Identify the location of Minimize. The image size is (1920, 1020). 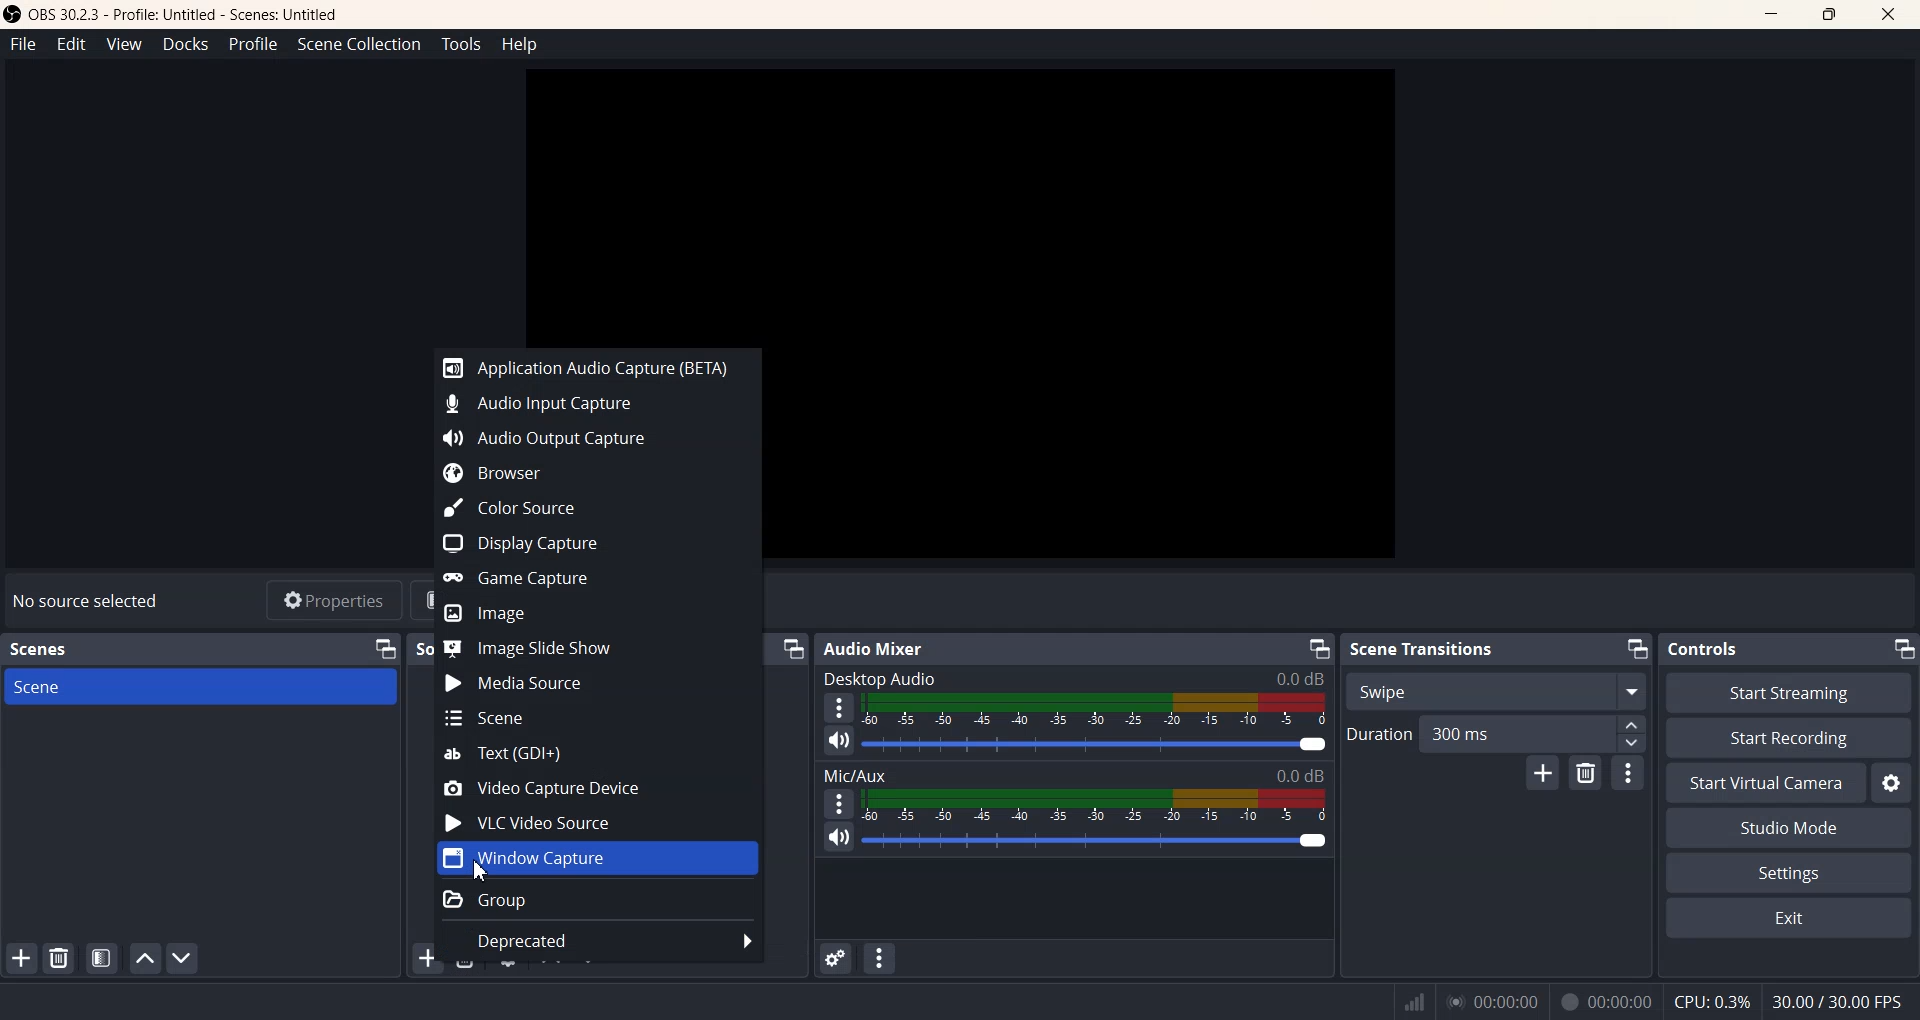
(1637, 649).